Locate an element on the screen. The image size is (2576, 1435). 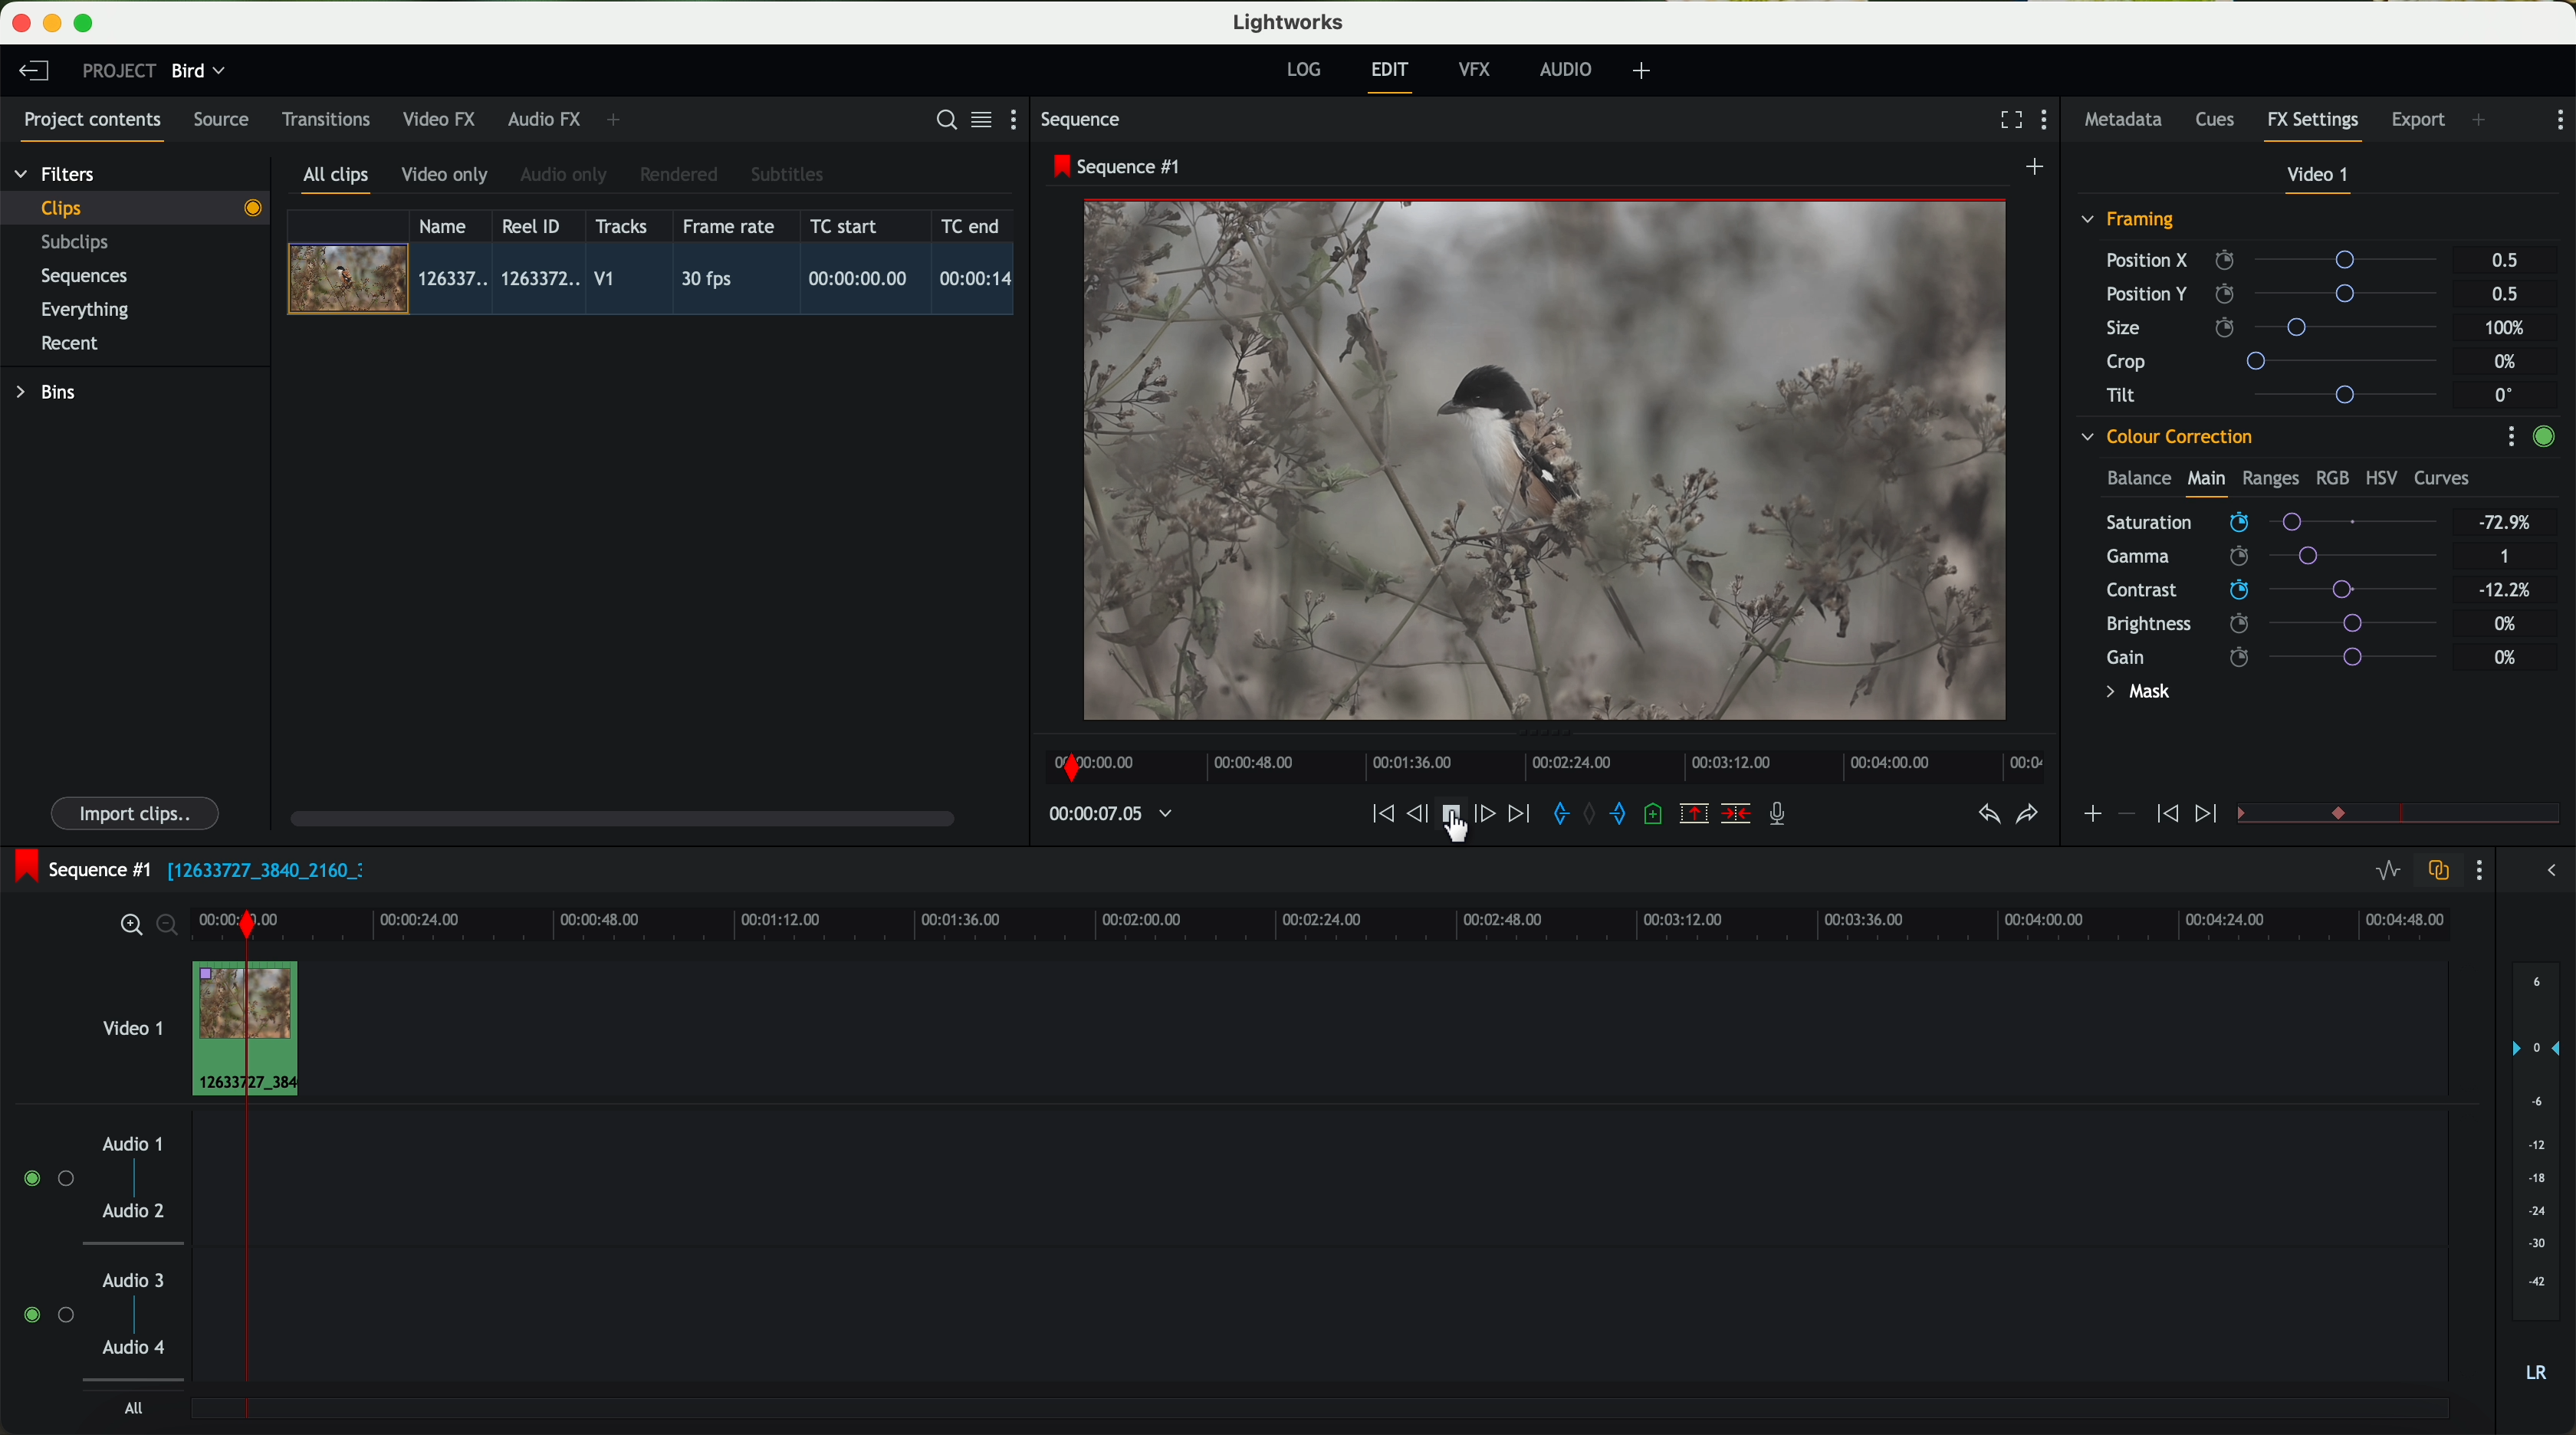
0° is located at coordinates (2505, 394).